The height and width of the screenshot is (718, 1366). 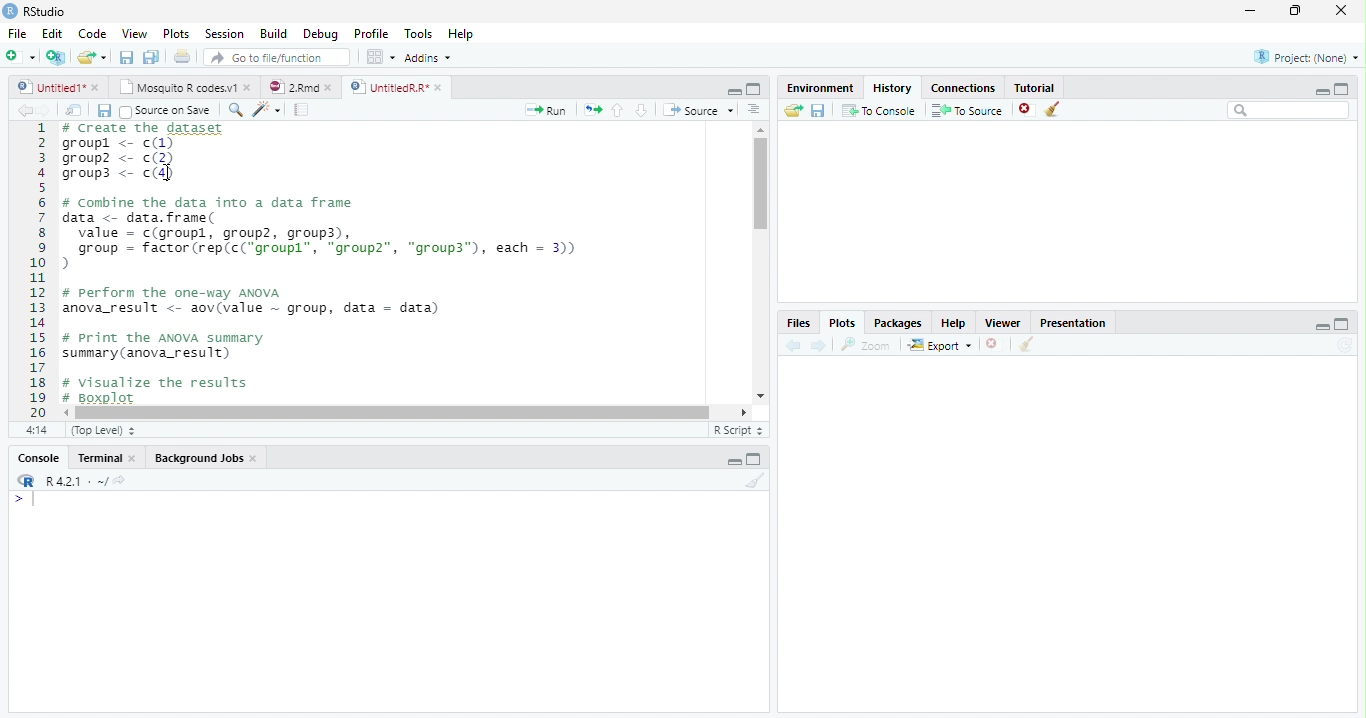 What do you see at coordinates (301, 111) in the screenshot?
I see `Pages` at bounding box center [301, 111].